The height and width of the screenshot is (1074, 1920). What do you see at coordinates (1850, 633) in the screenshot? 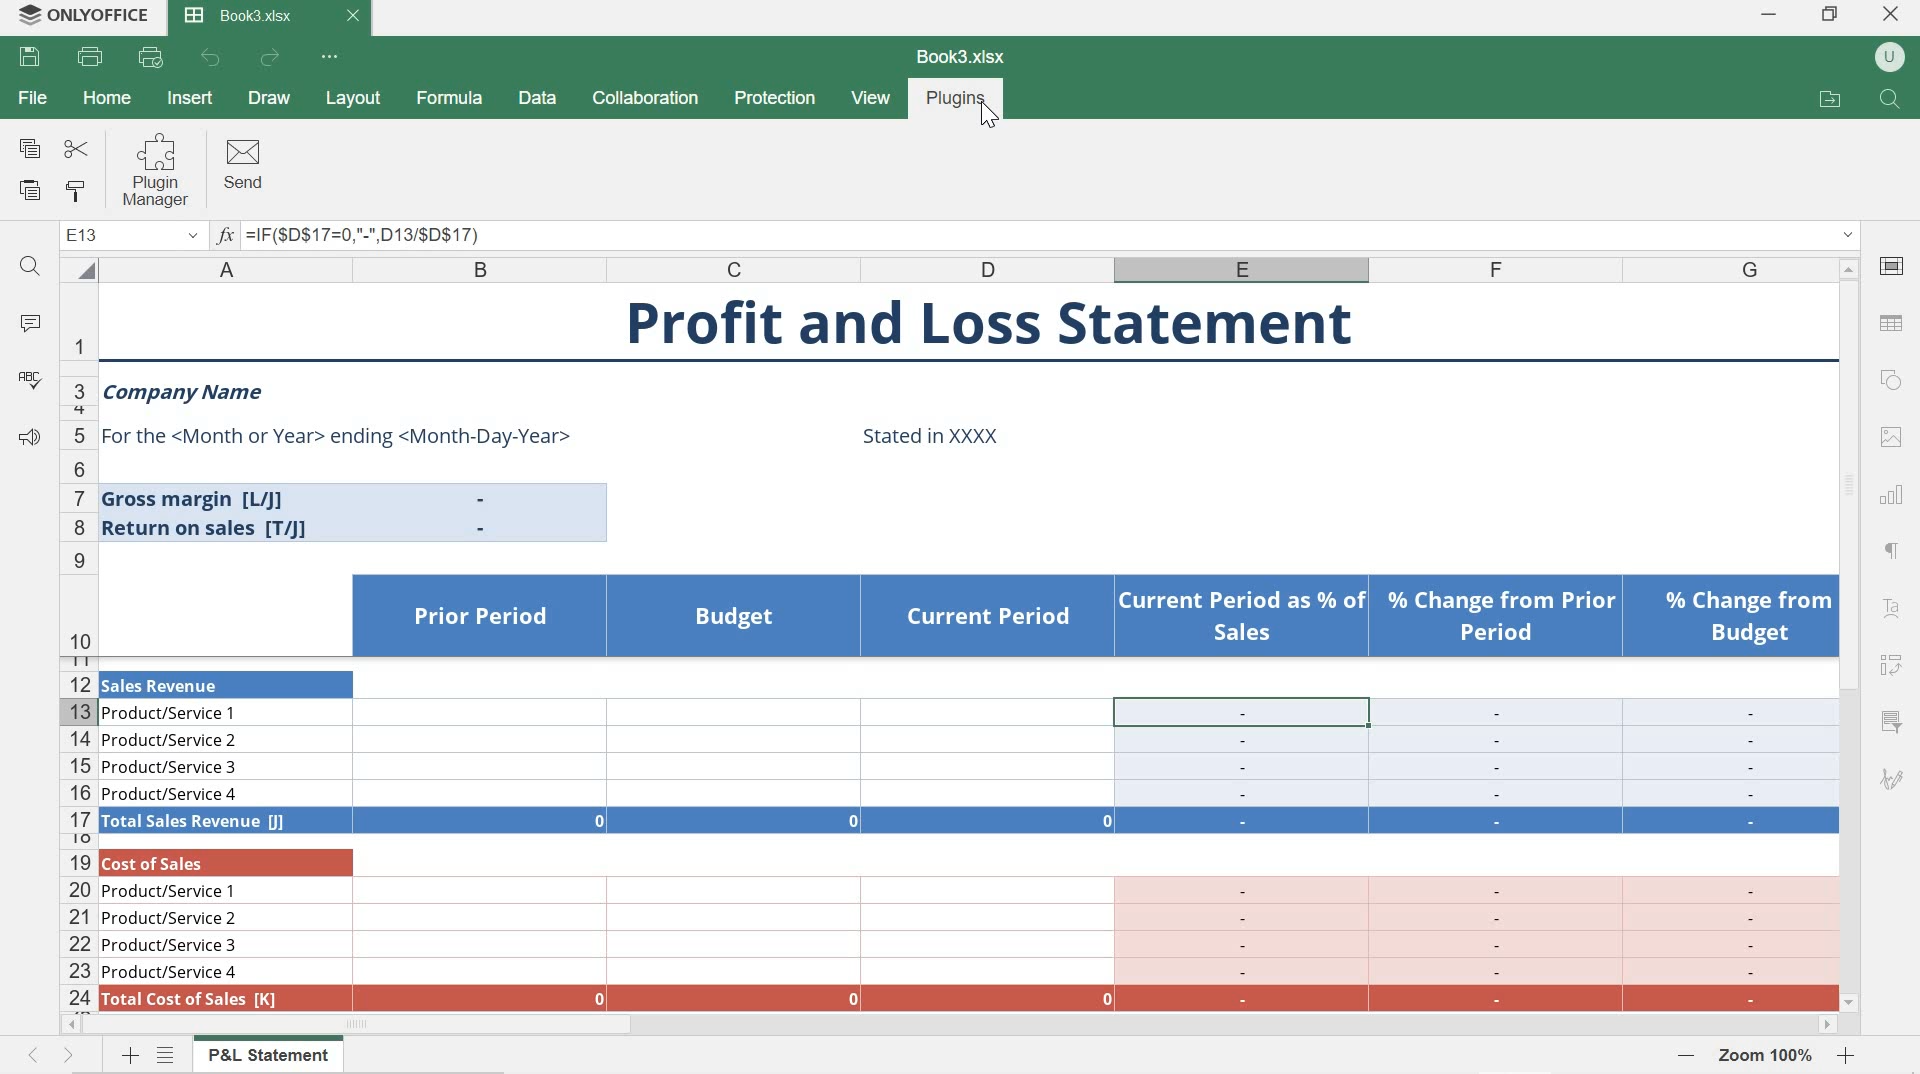
I see `scrollbar` at bounding box center [1850, 633].